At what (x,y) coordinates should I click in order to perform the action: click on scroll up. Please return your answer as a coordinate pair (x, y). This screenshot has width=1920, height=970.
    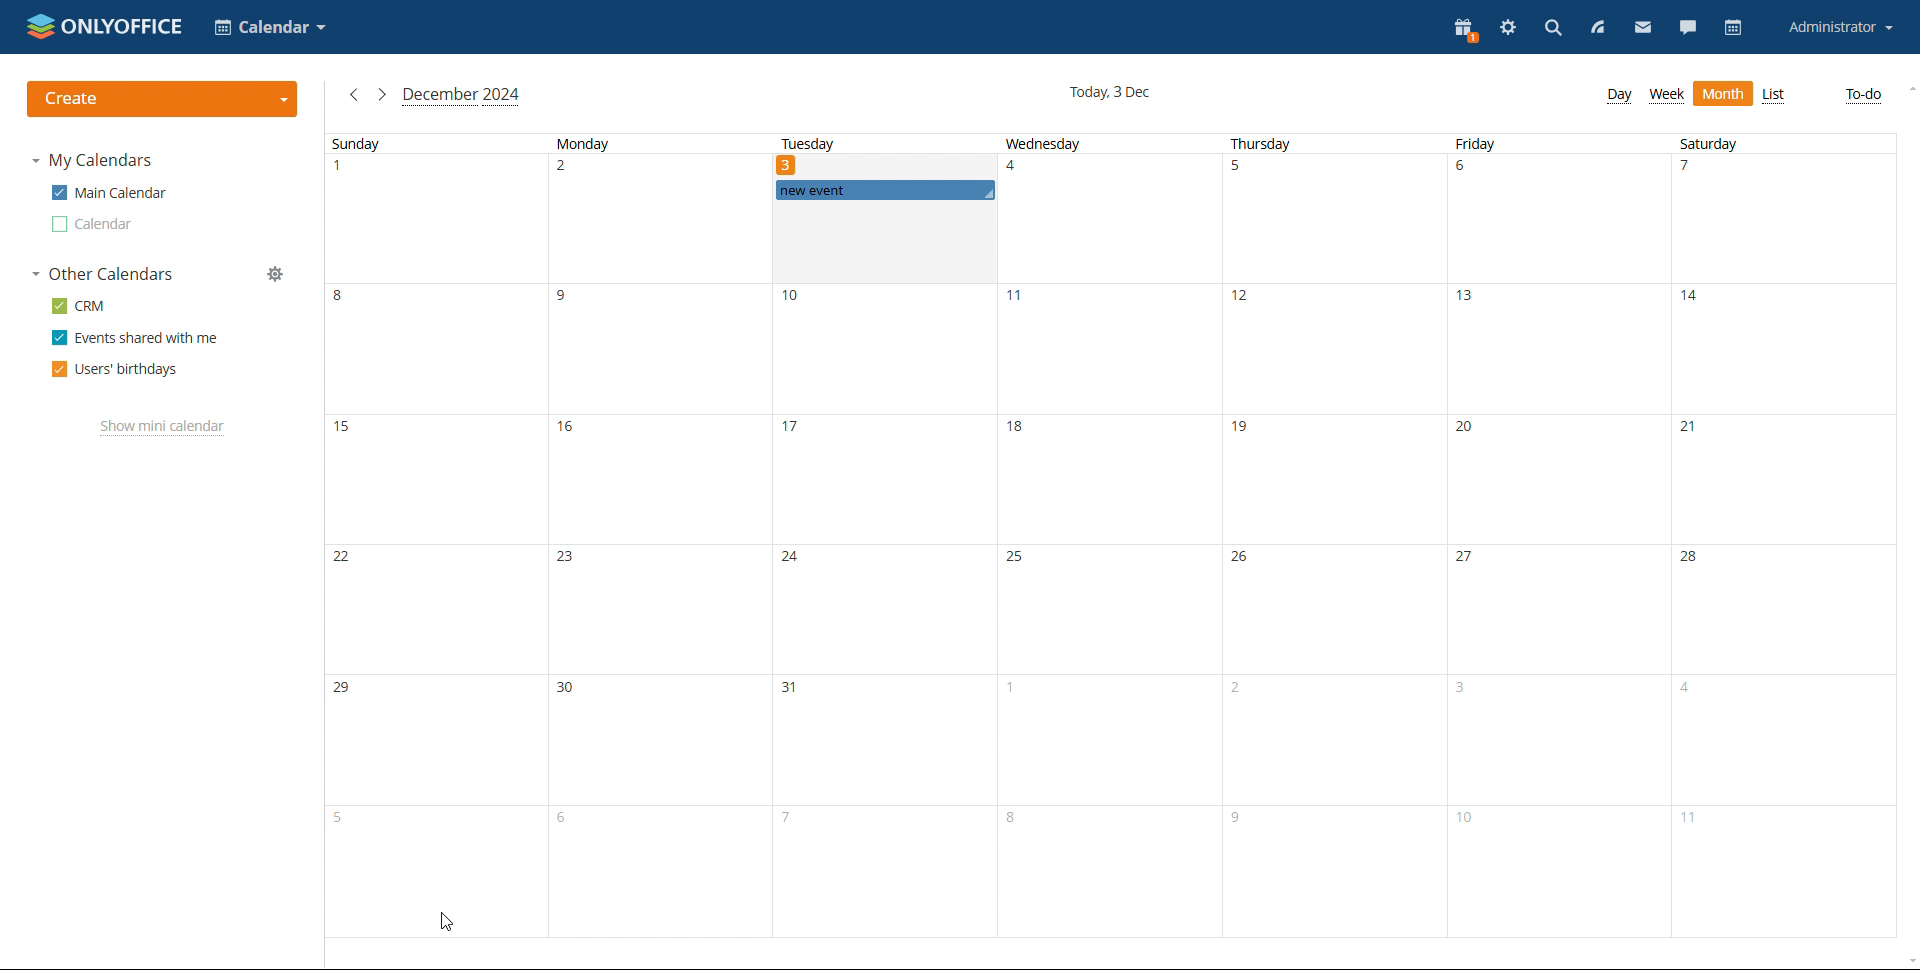
    Looking at the image, I should click on (1908, 89).